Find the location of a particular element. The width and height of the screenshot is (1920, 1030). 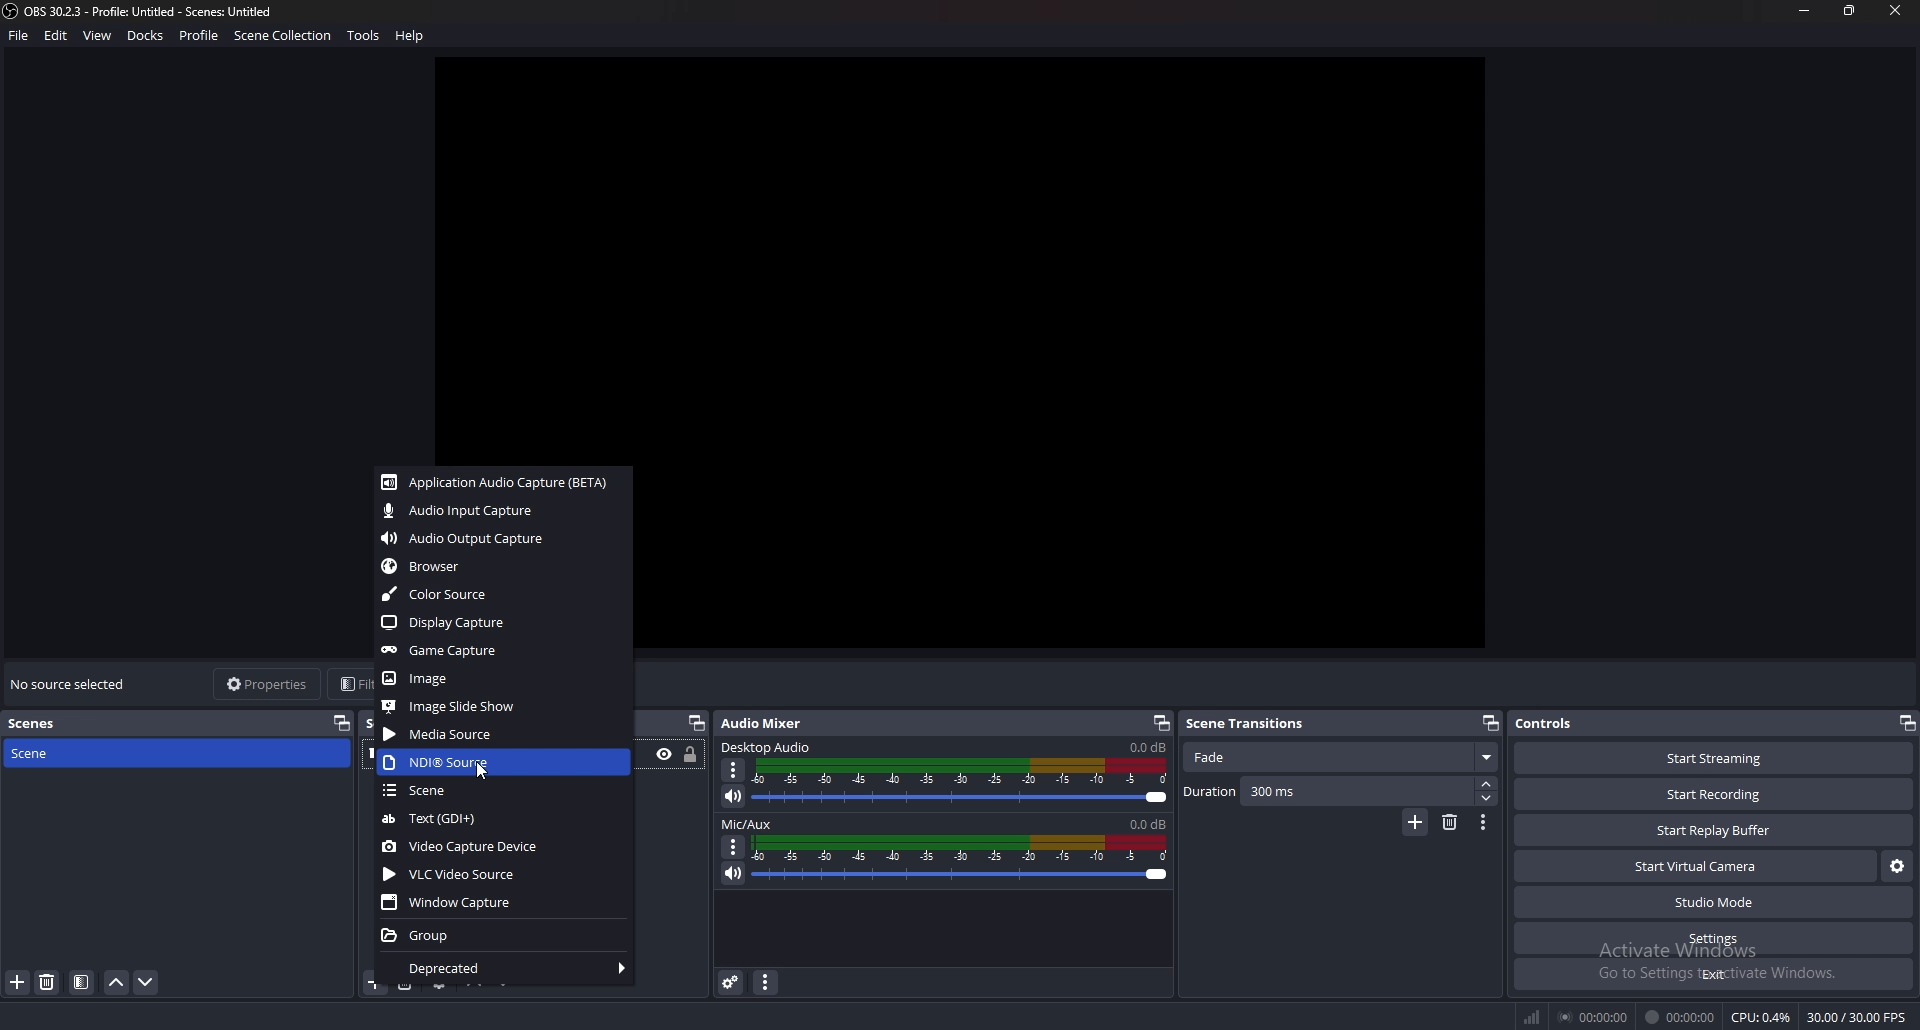

start streaming is located at coordinates (1714, 759).